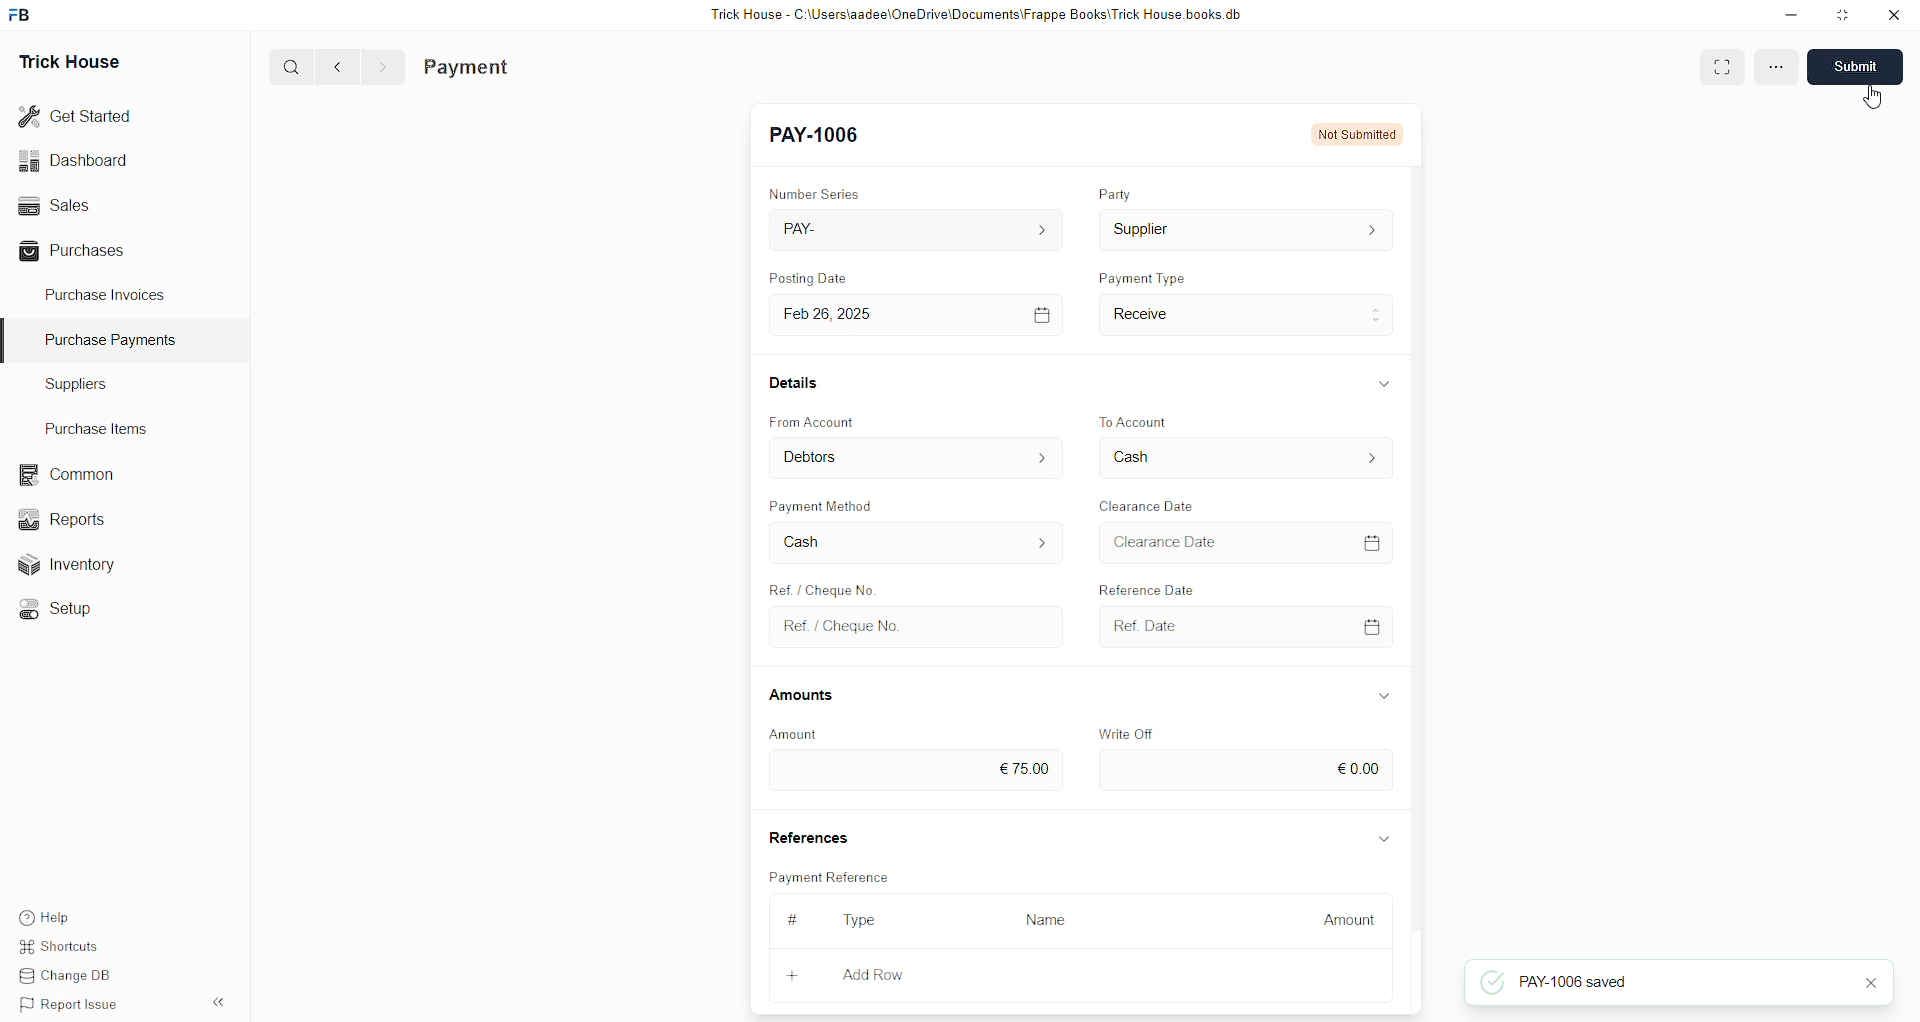 The image size is (1920, 1022). I want to click on Ref. / Cheque No., so click(833, 590).